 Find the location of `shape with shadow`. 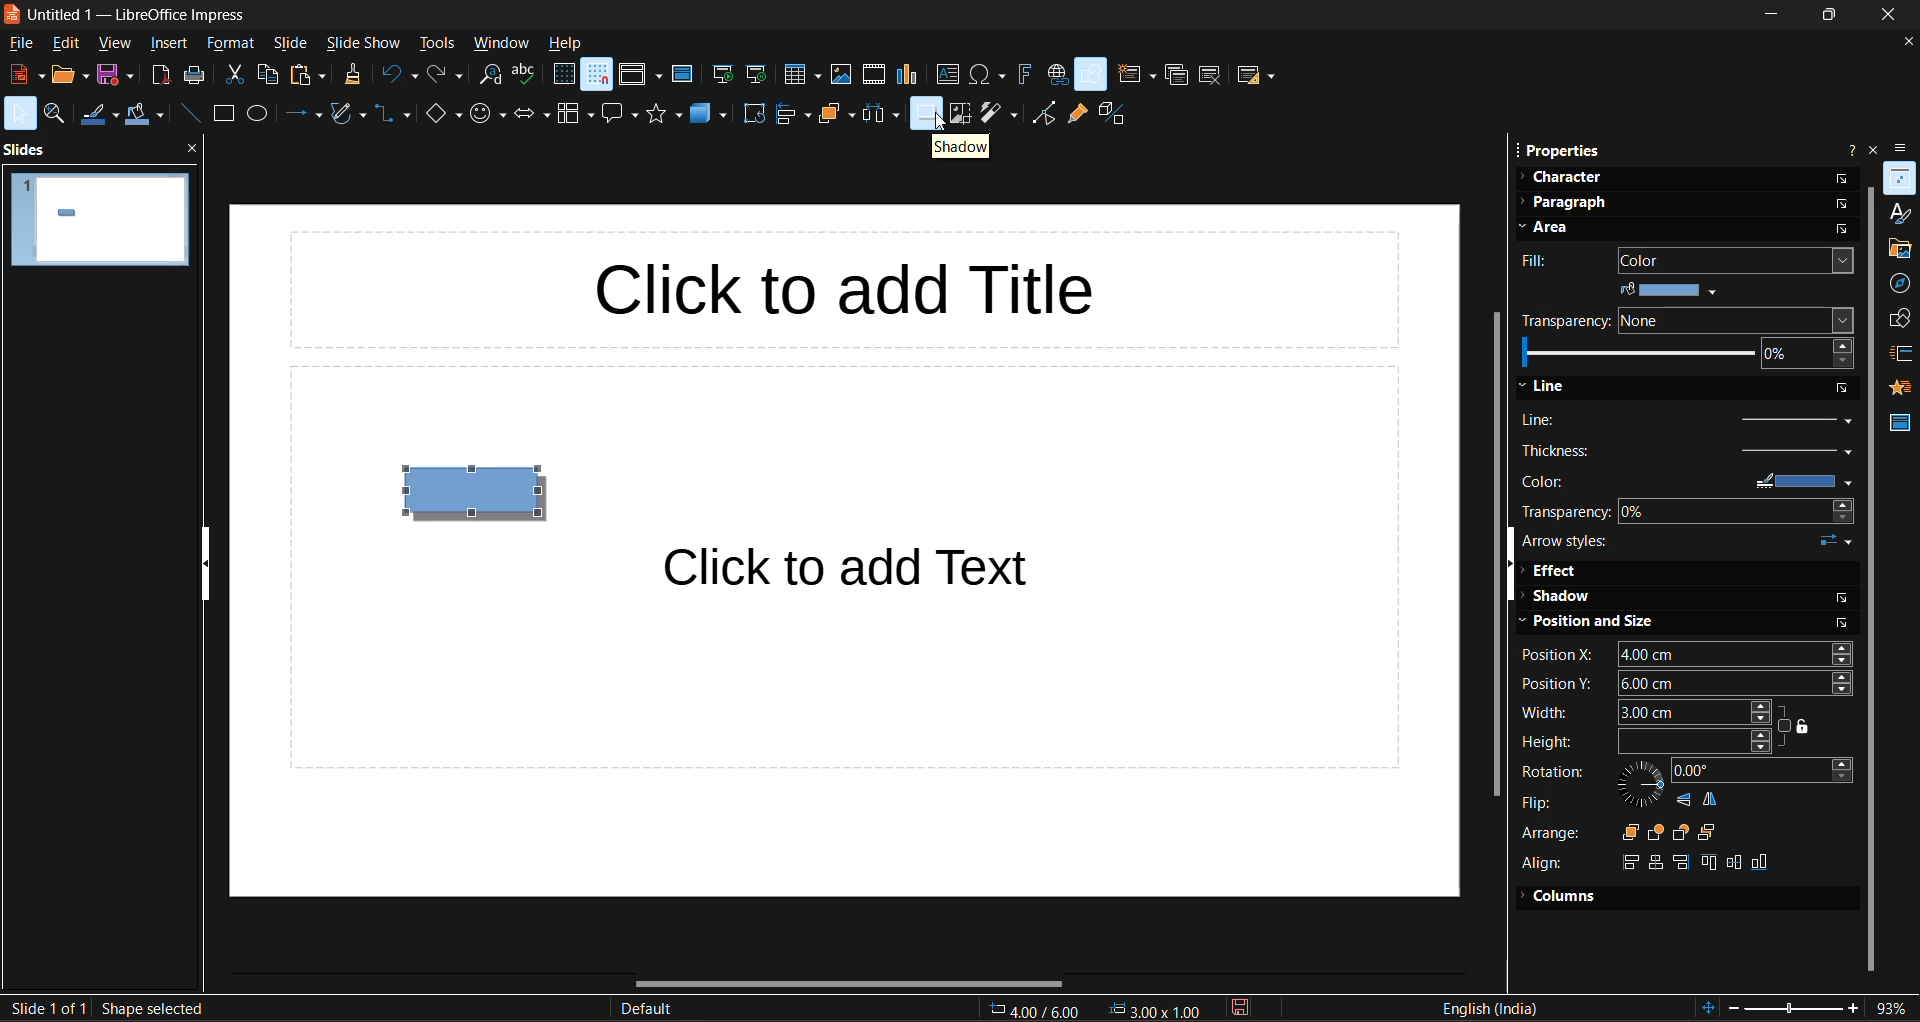

shape with shadow is located at coordinates (474, 493).